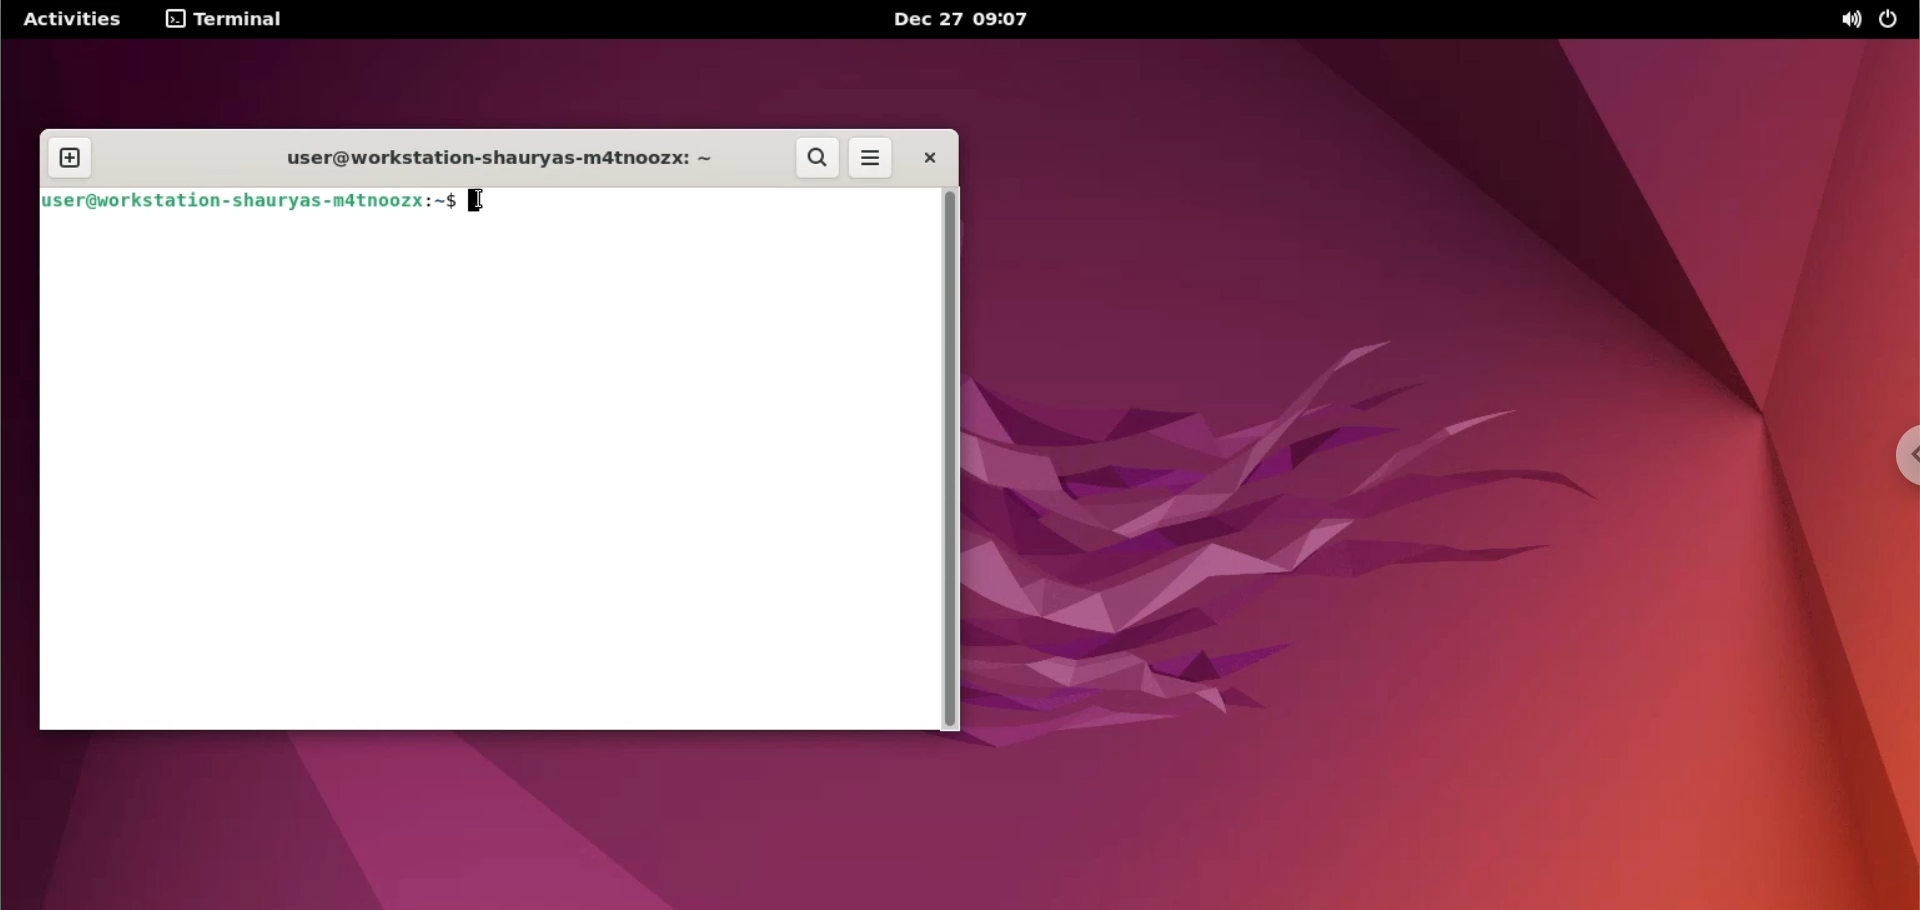 The height and width of the screenshot is (910, 1920). I want to click on Dec 27 09:07, so click(969, 19).